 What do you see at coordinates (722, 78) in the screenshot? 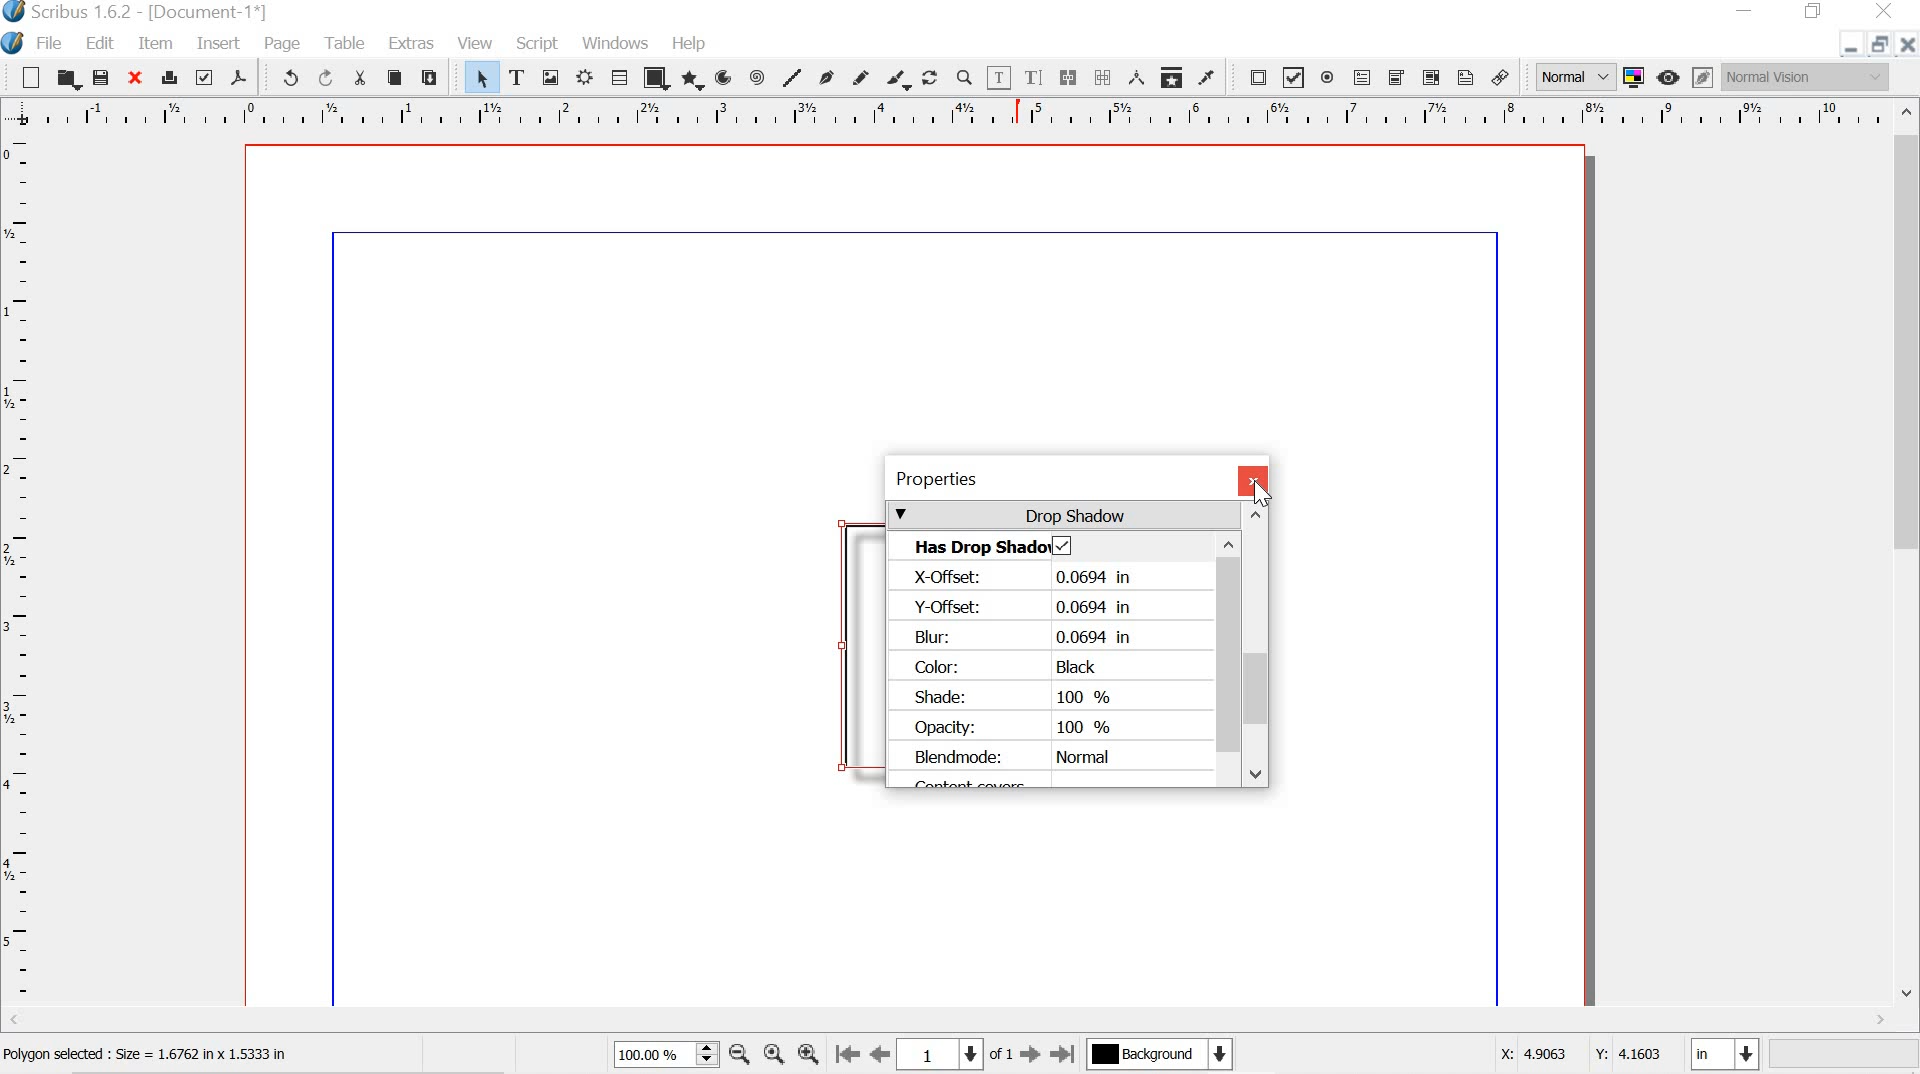
I see `arc` at bounding box center [722, 78].